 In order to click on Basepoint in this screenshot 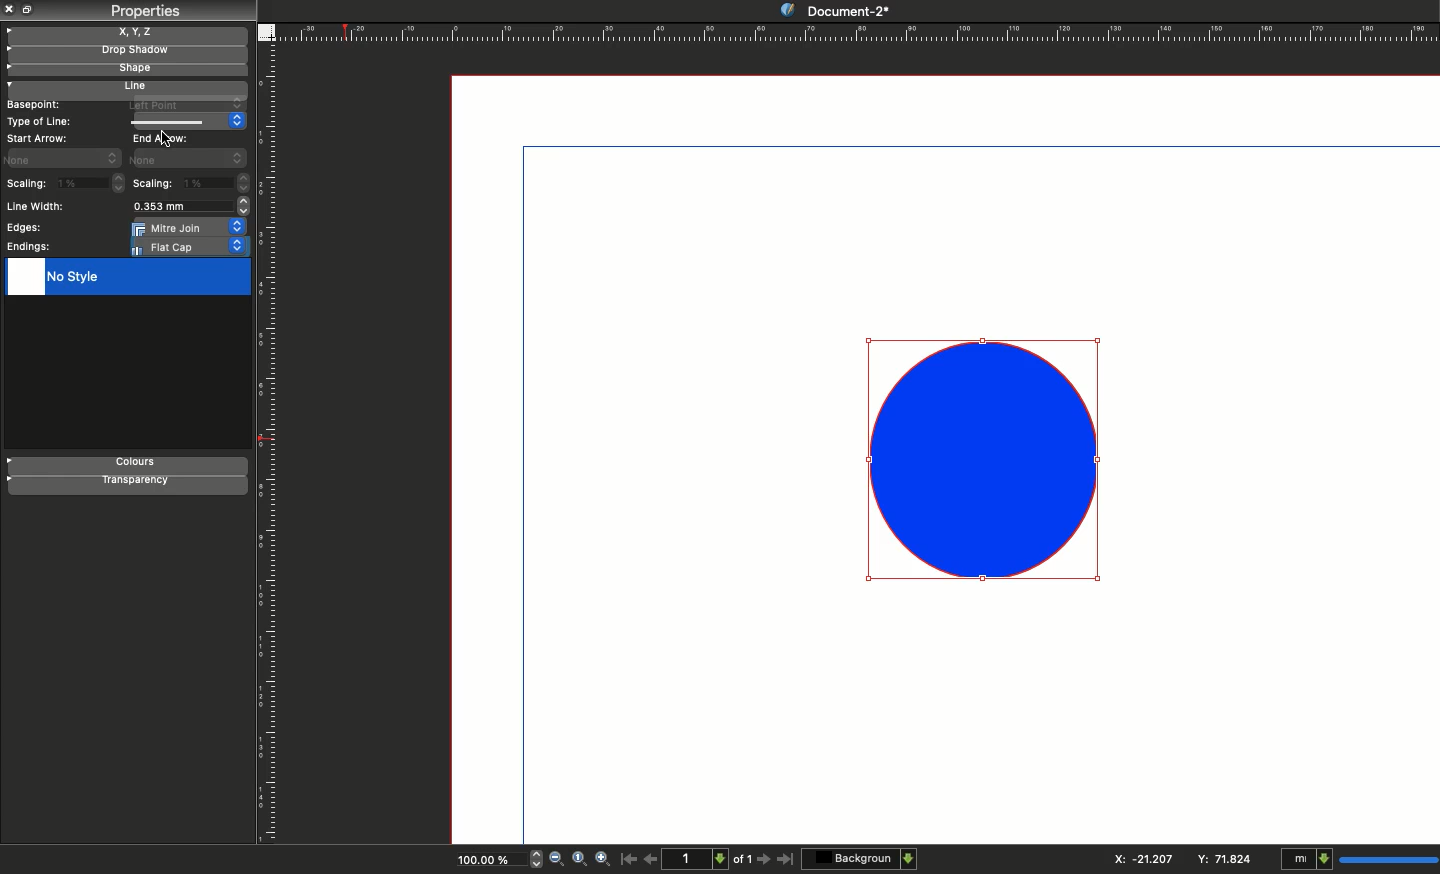, I will do `click(33, 105)`.